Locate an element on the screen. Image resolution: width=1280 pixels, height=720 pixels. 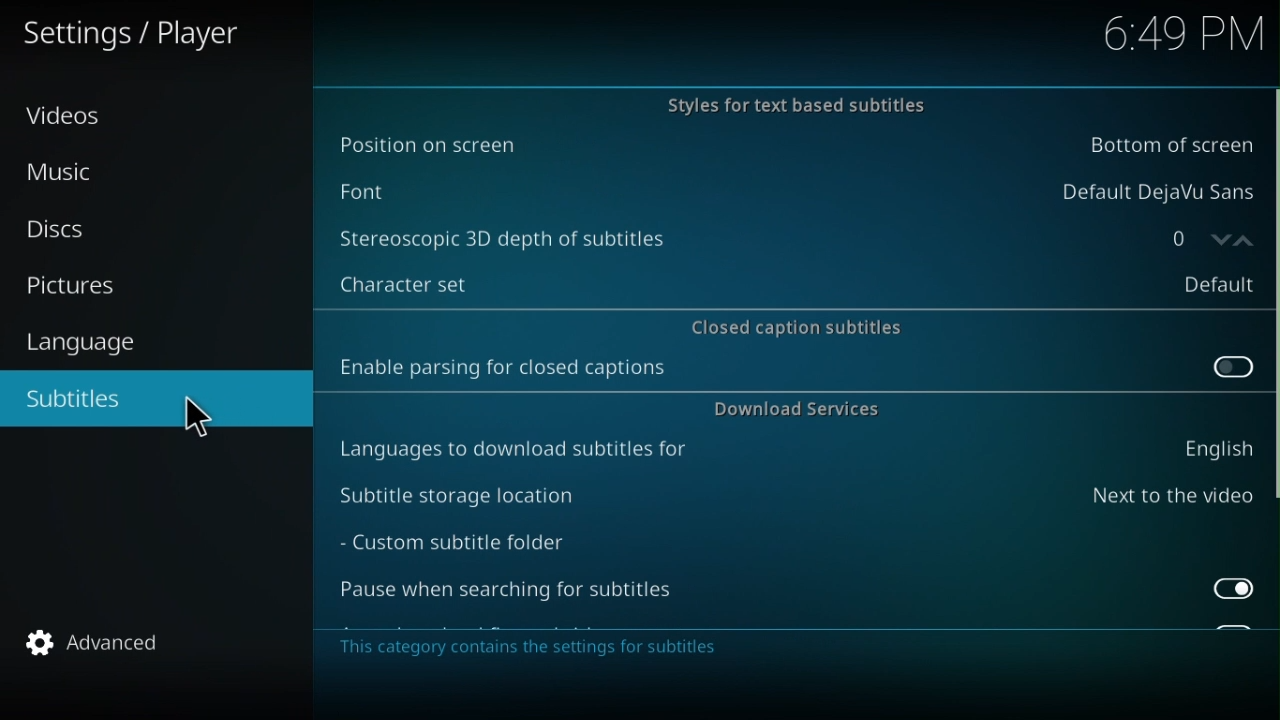
Advanced is located at coordinates (107, 639).